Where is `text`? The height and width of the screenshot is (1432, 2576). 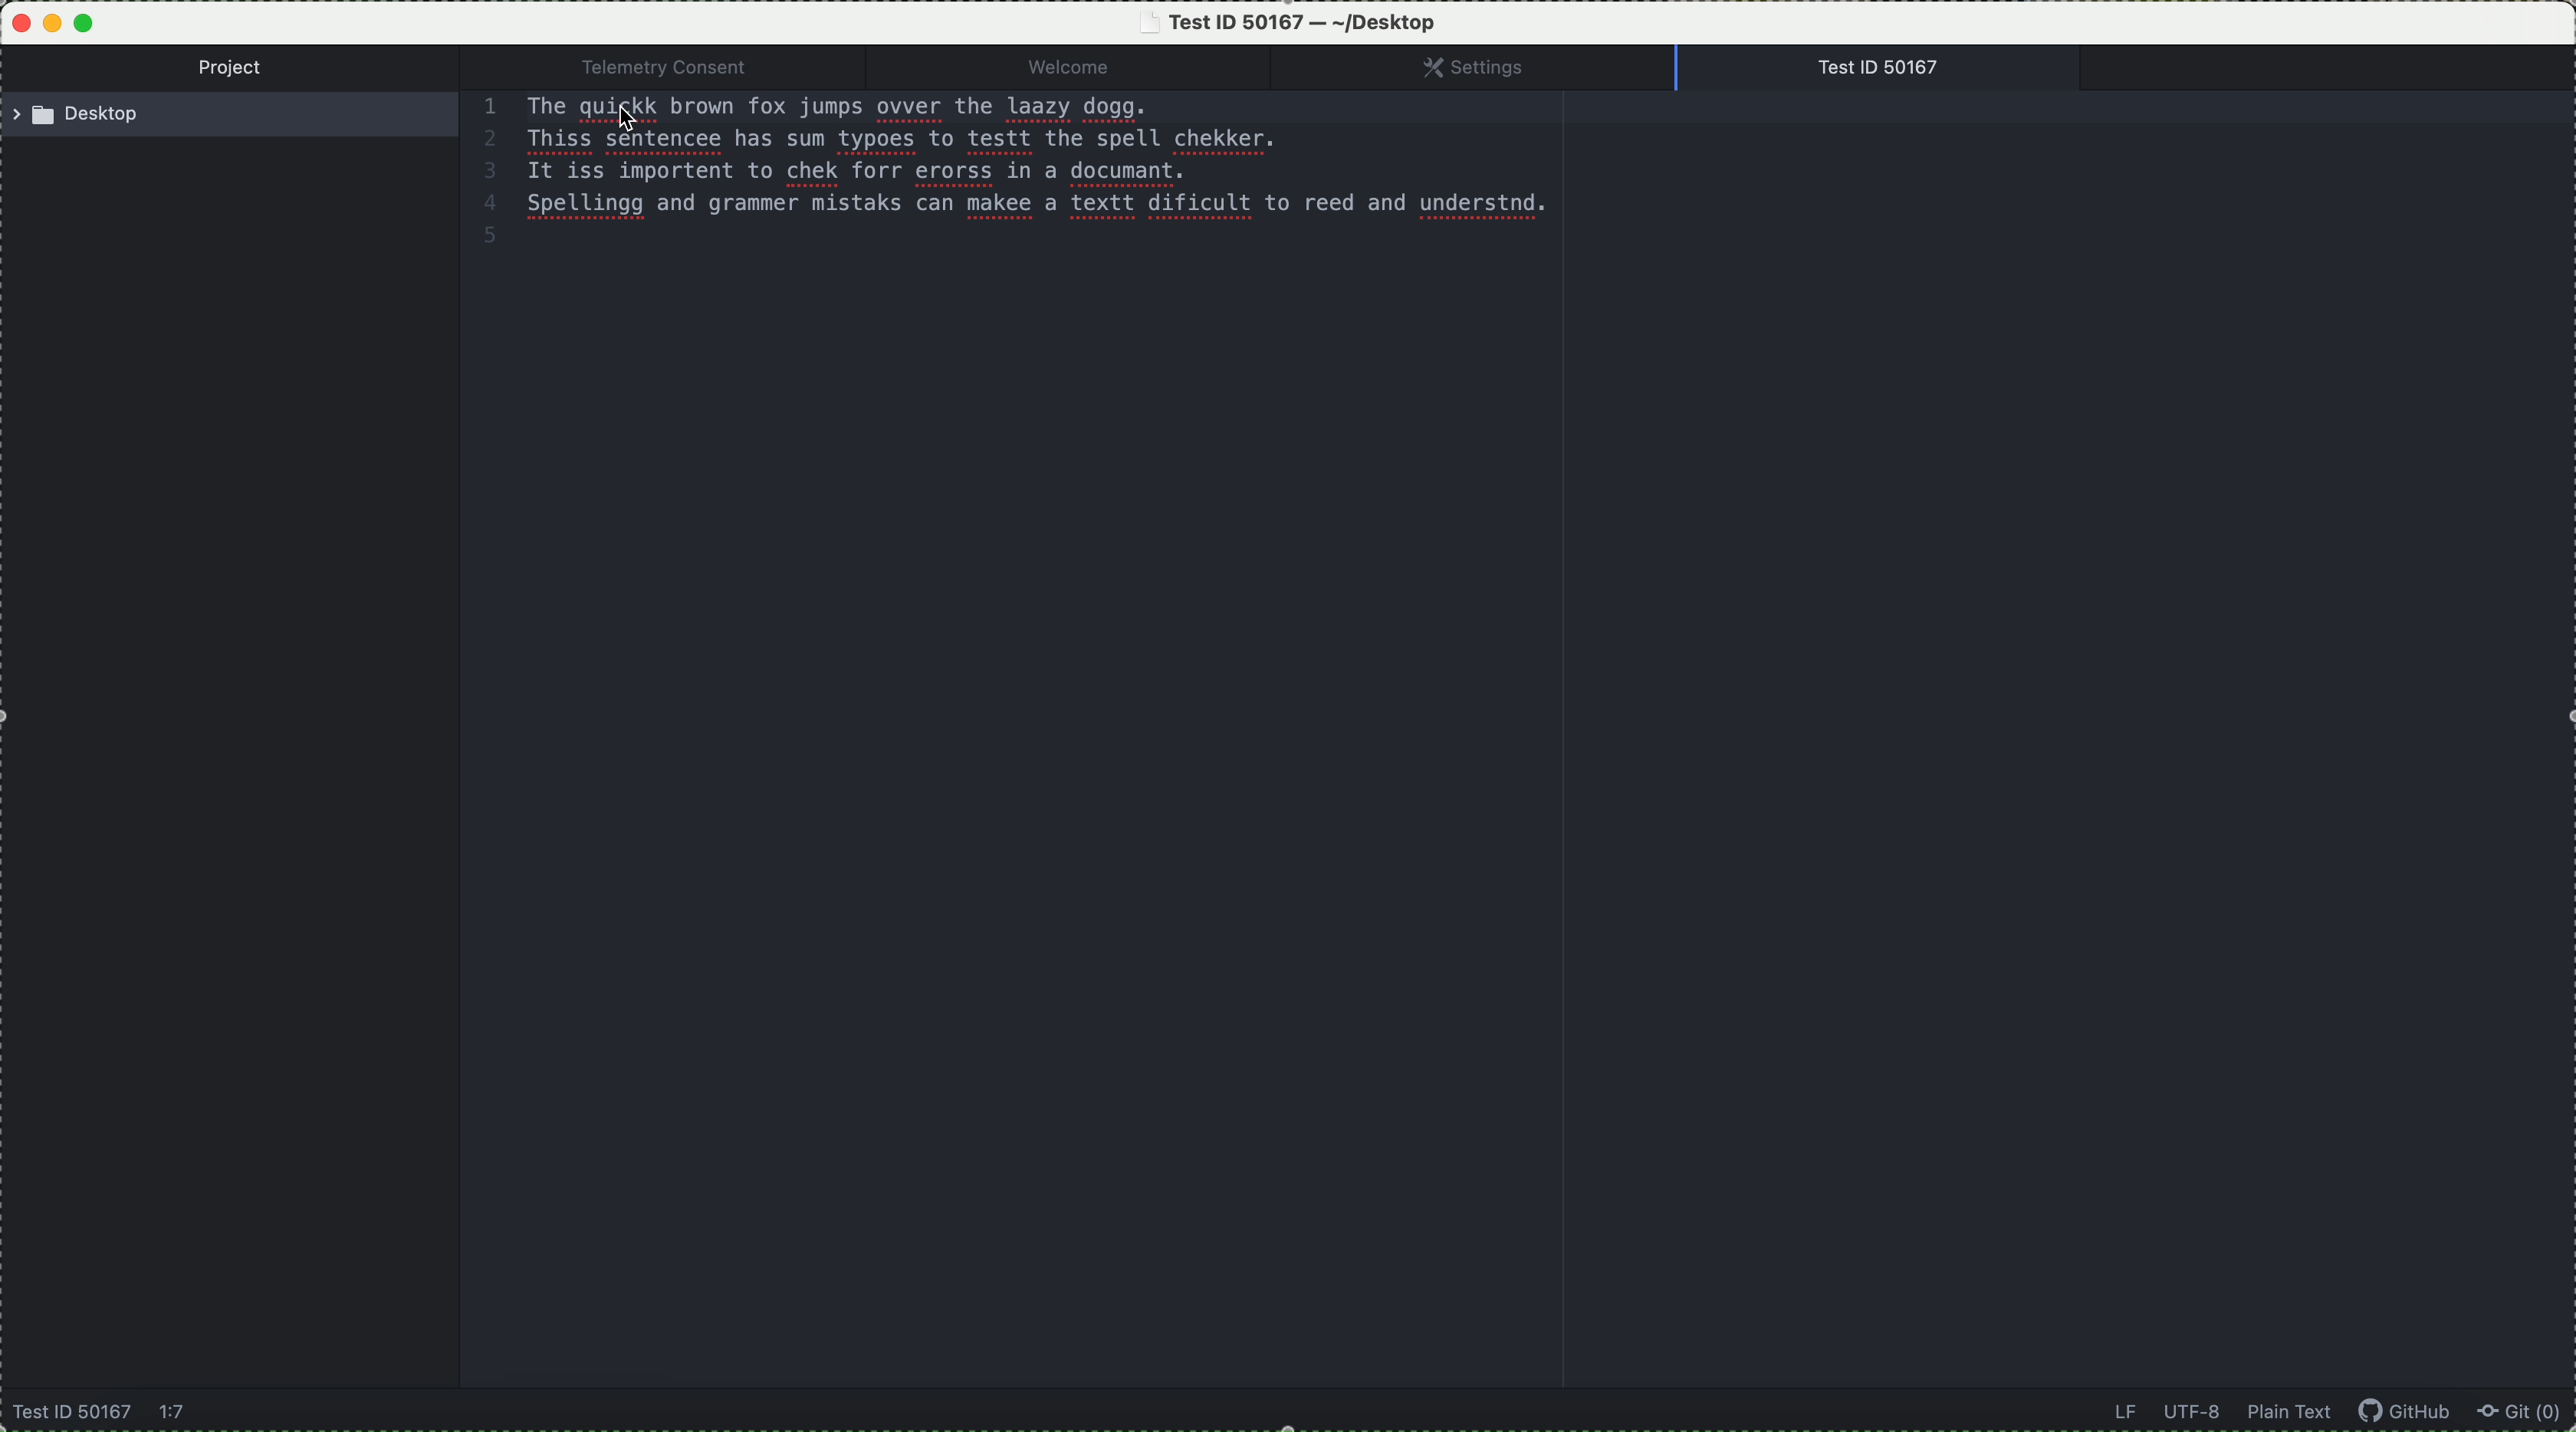 text is located at coordinates (1022, 179).